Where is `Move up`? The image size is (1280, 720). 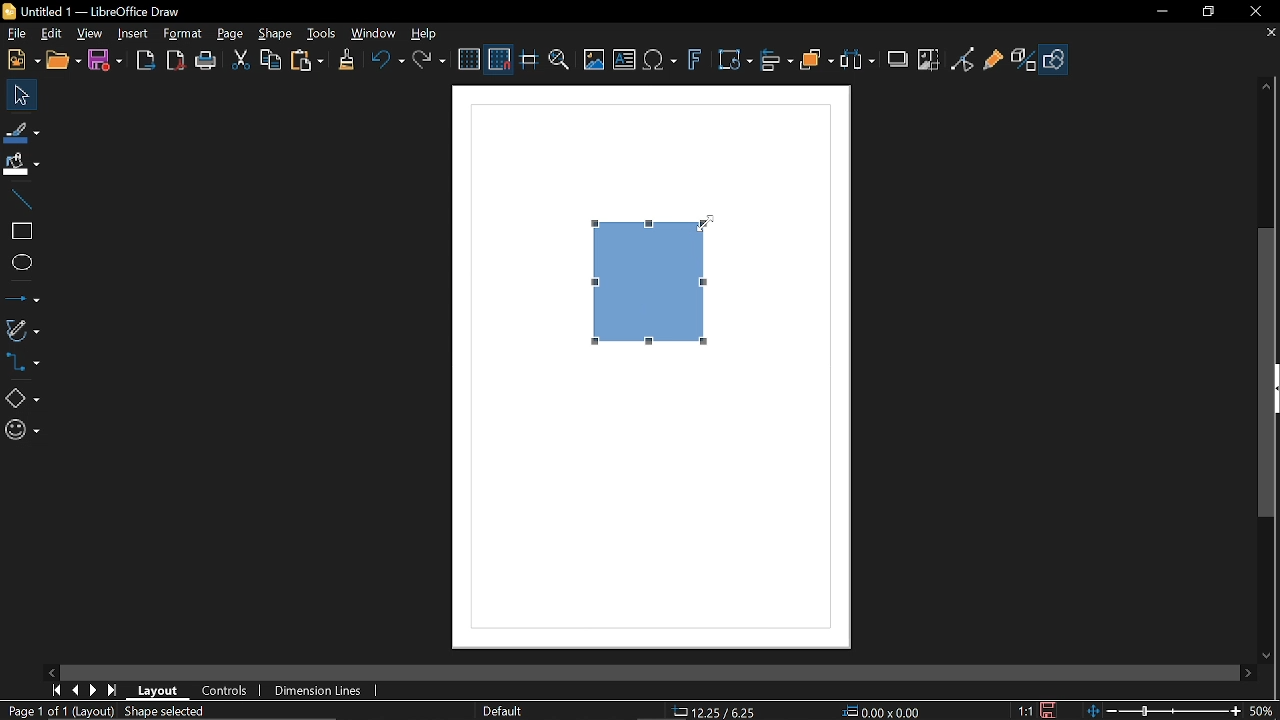 Move up is located at coordinates (1264, 83).